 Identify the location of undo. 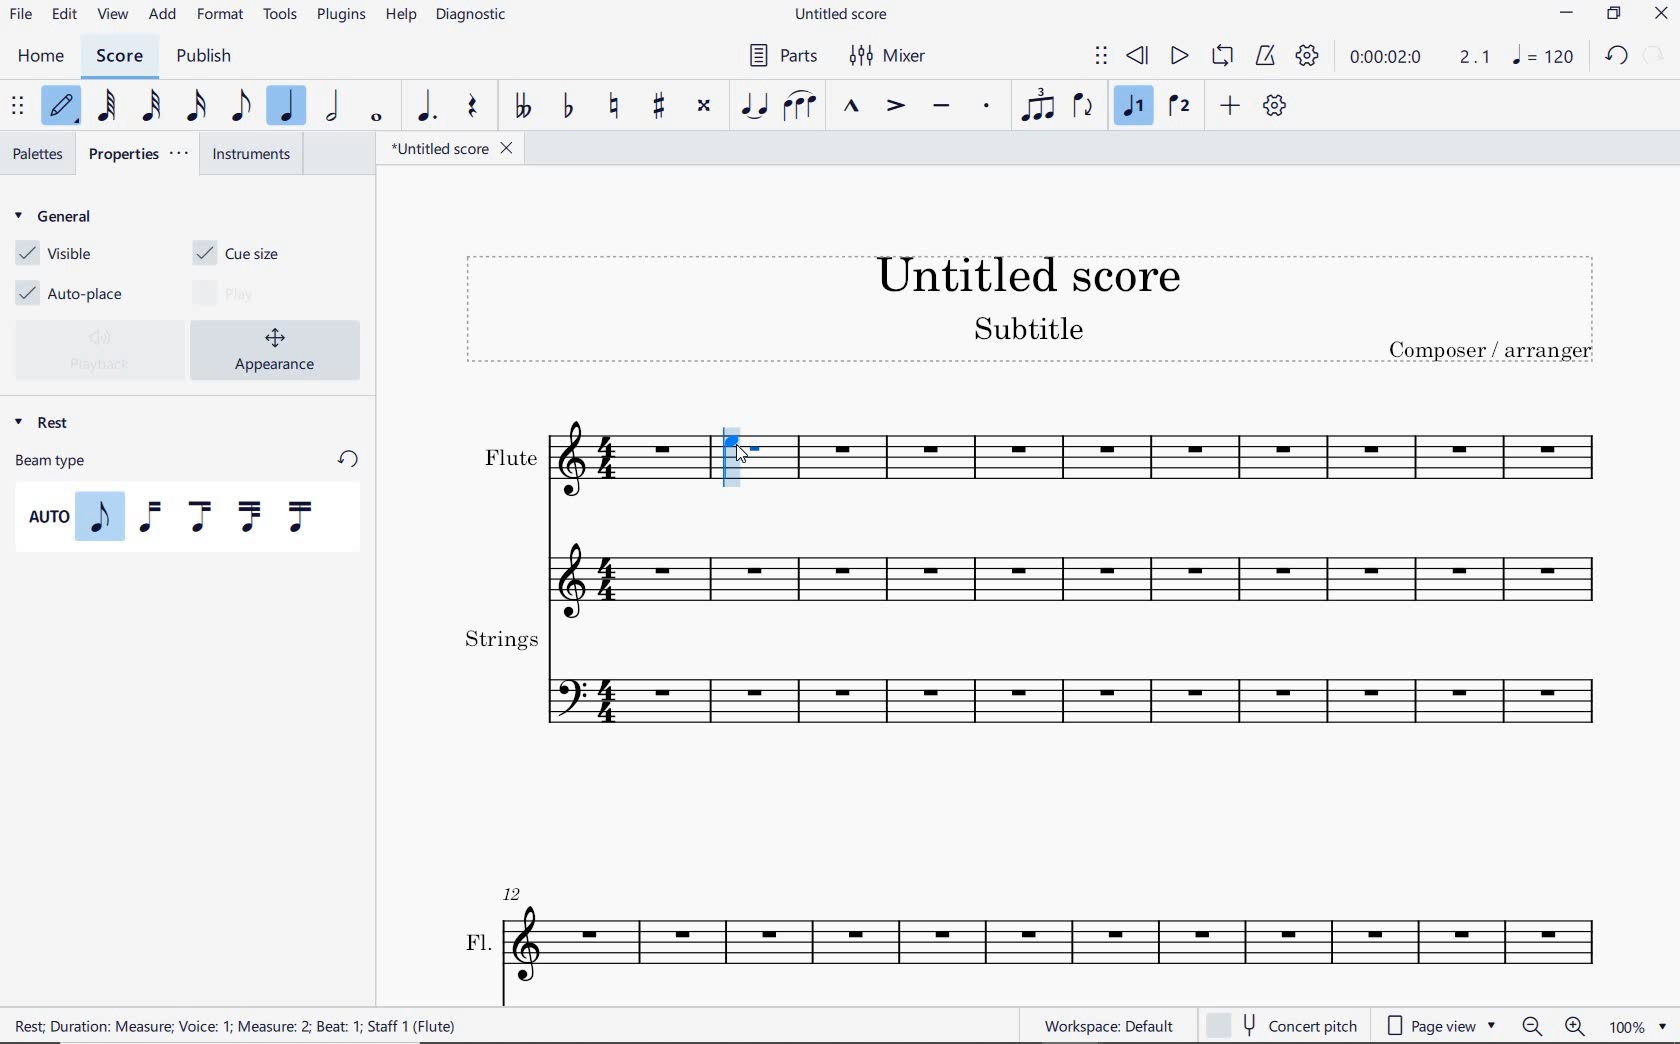
(1615, 54).